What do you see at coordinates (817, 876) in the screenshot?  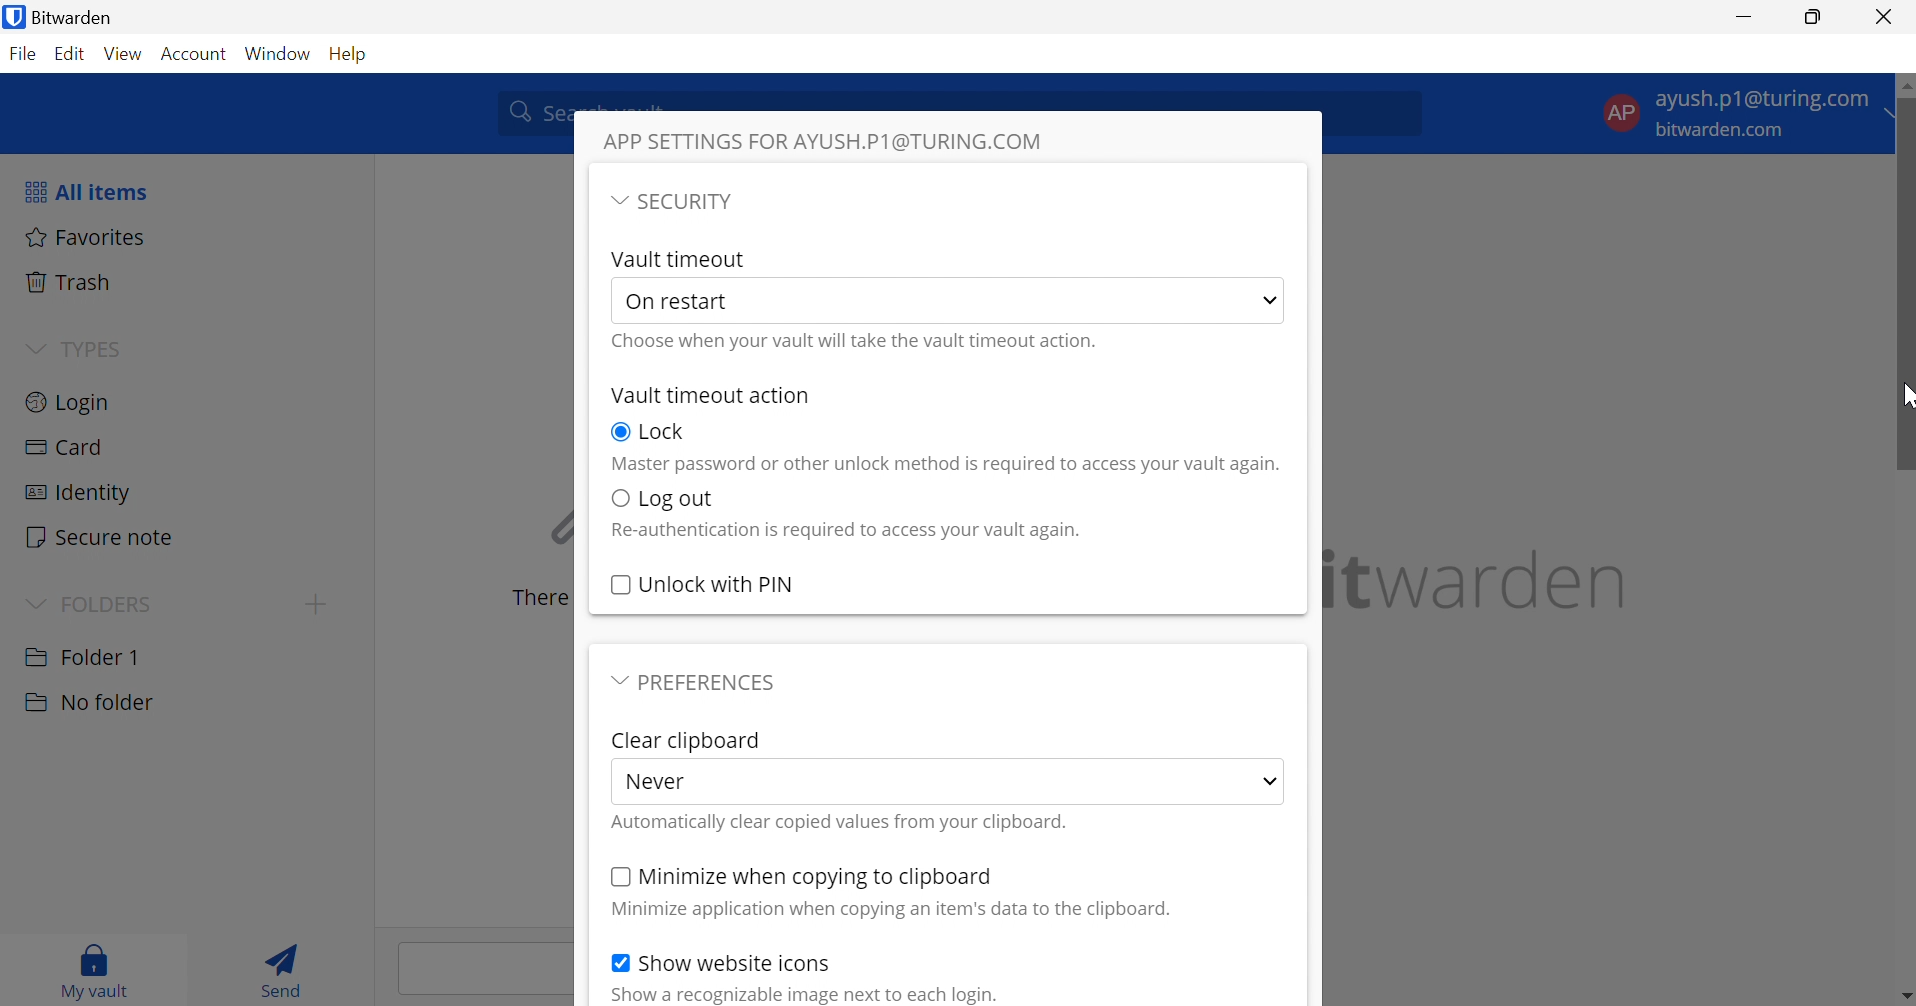 I see `Minimize when copying to clipboard` at bounding box center [817, 876].